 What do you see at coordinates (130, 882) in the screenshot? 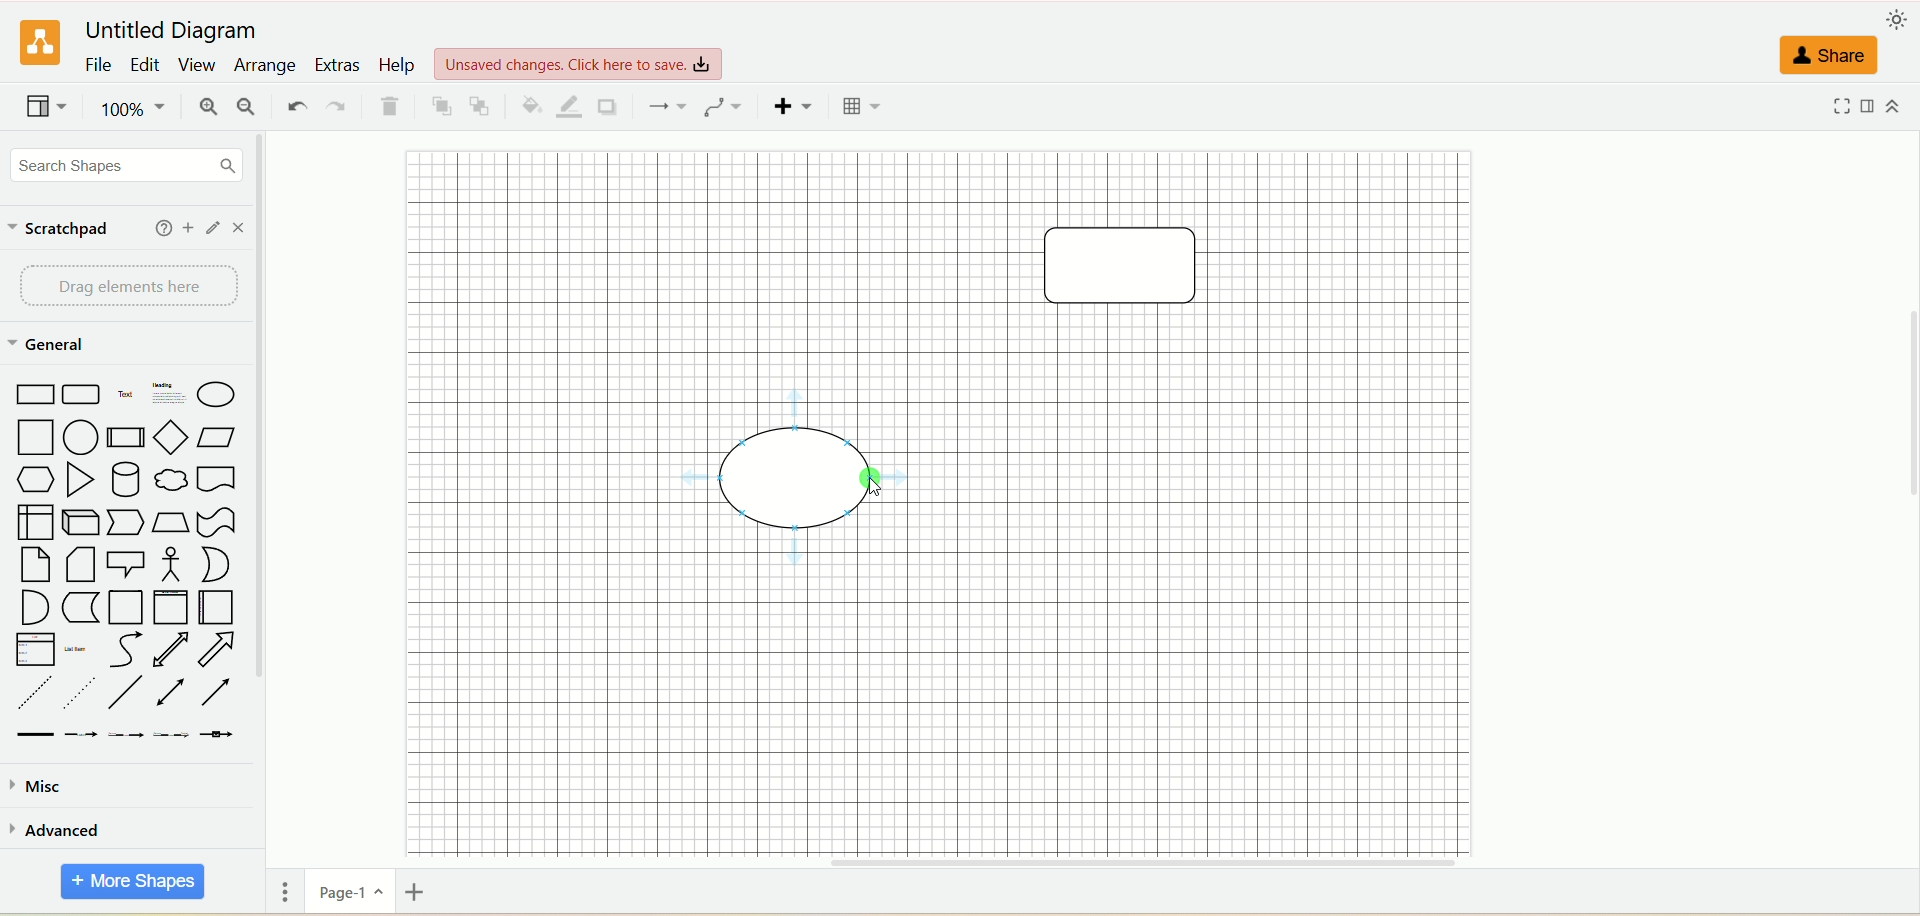
I see `more shapes` at bounding box center [130, 882].